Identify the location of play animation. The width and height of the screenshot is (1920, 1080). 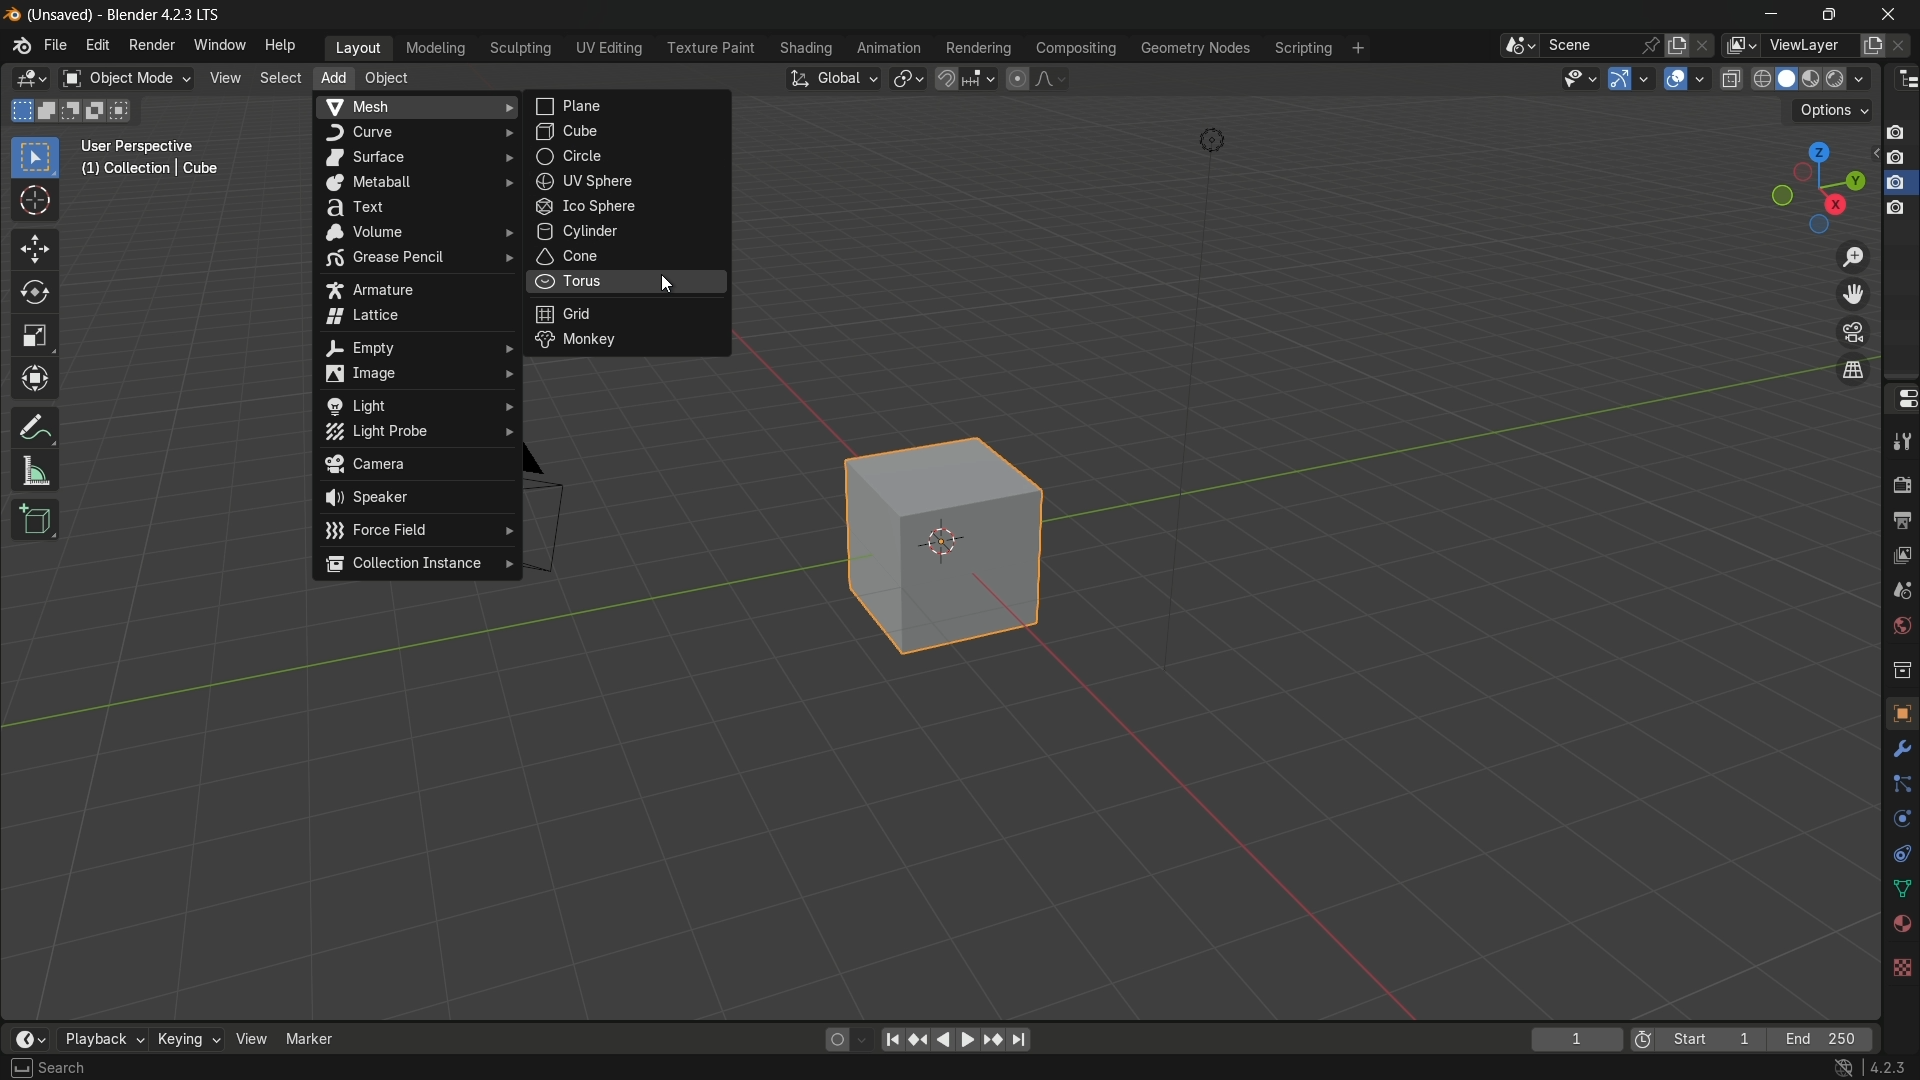
(956, 1039).